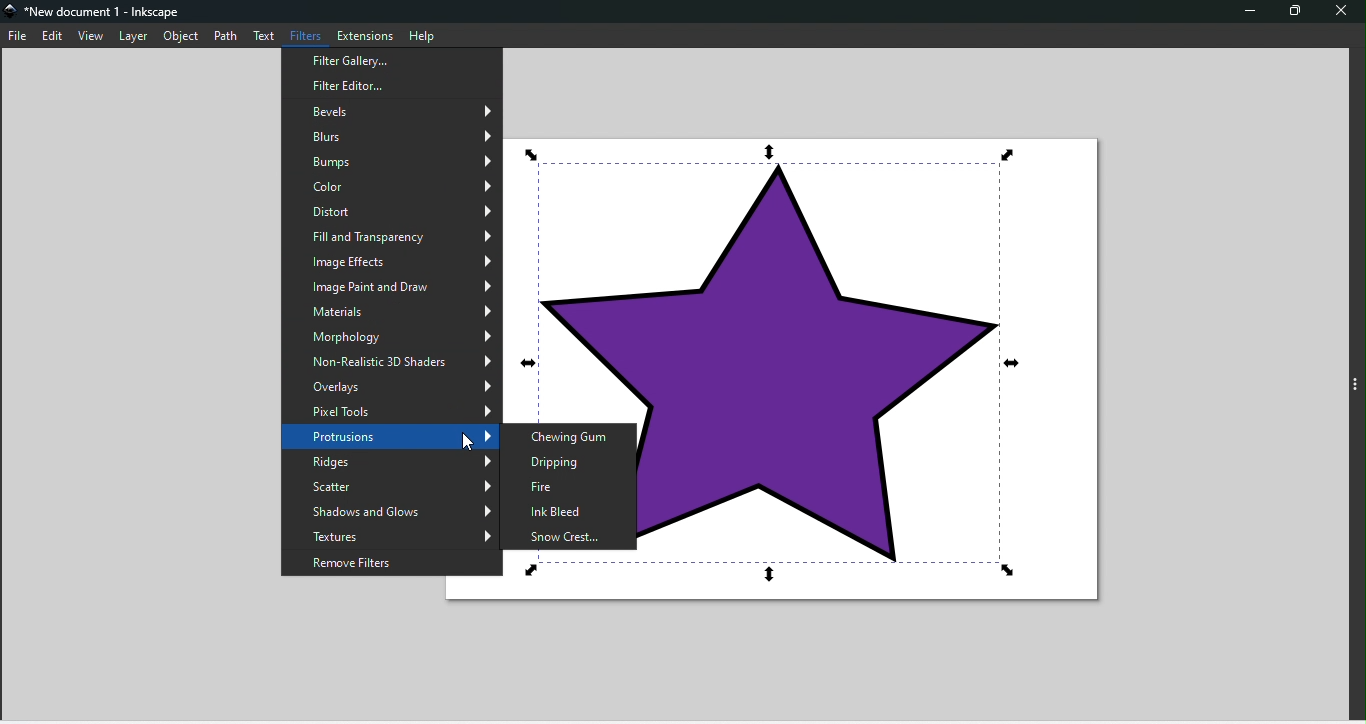  What do you see at coordinates (392, 233) in the screenshot?
I see `Fill and Transparency` at bounding box center [392, 233].